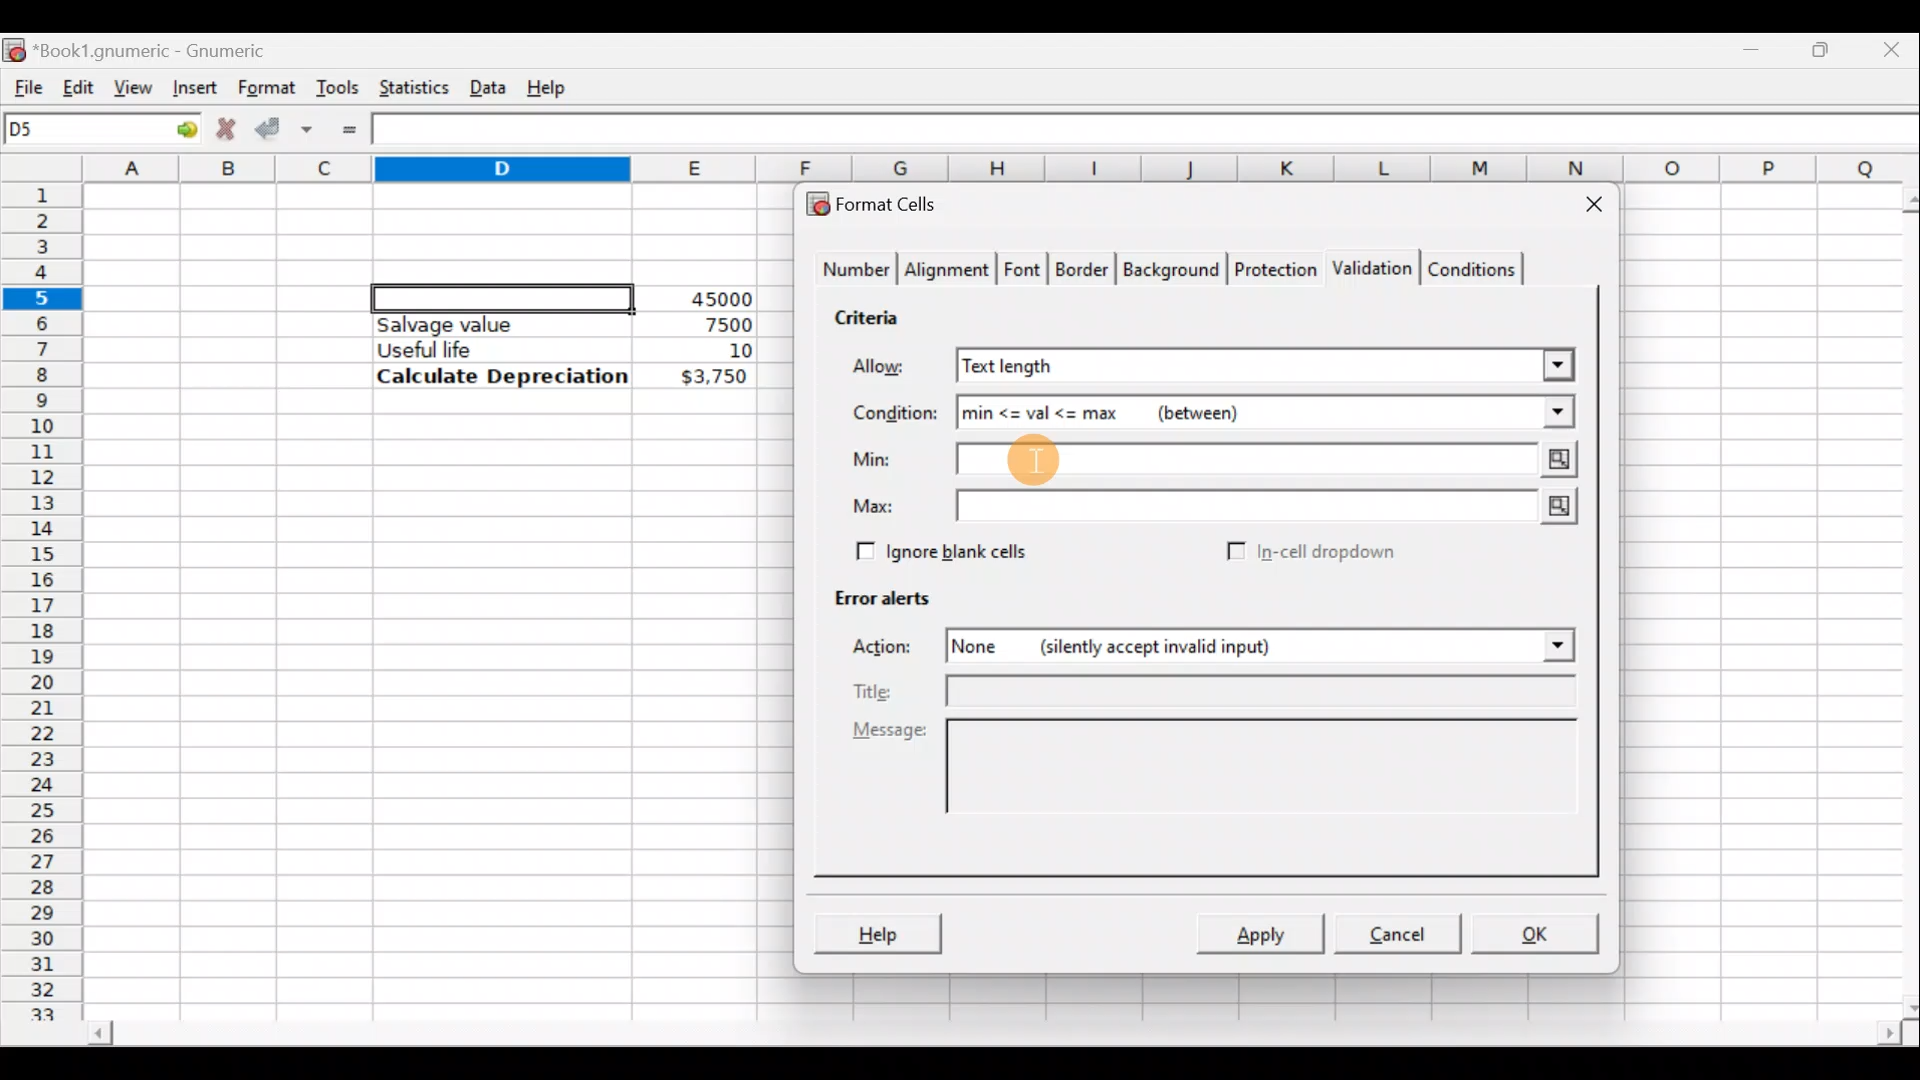  Describe the element at coordinates (894, 650) in the screenshot. I see `Action` at that location.